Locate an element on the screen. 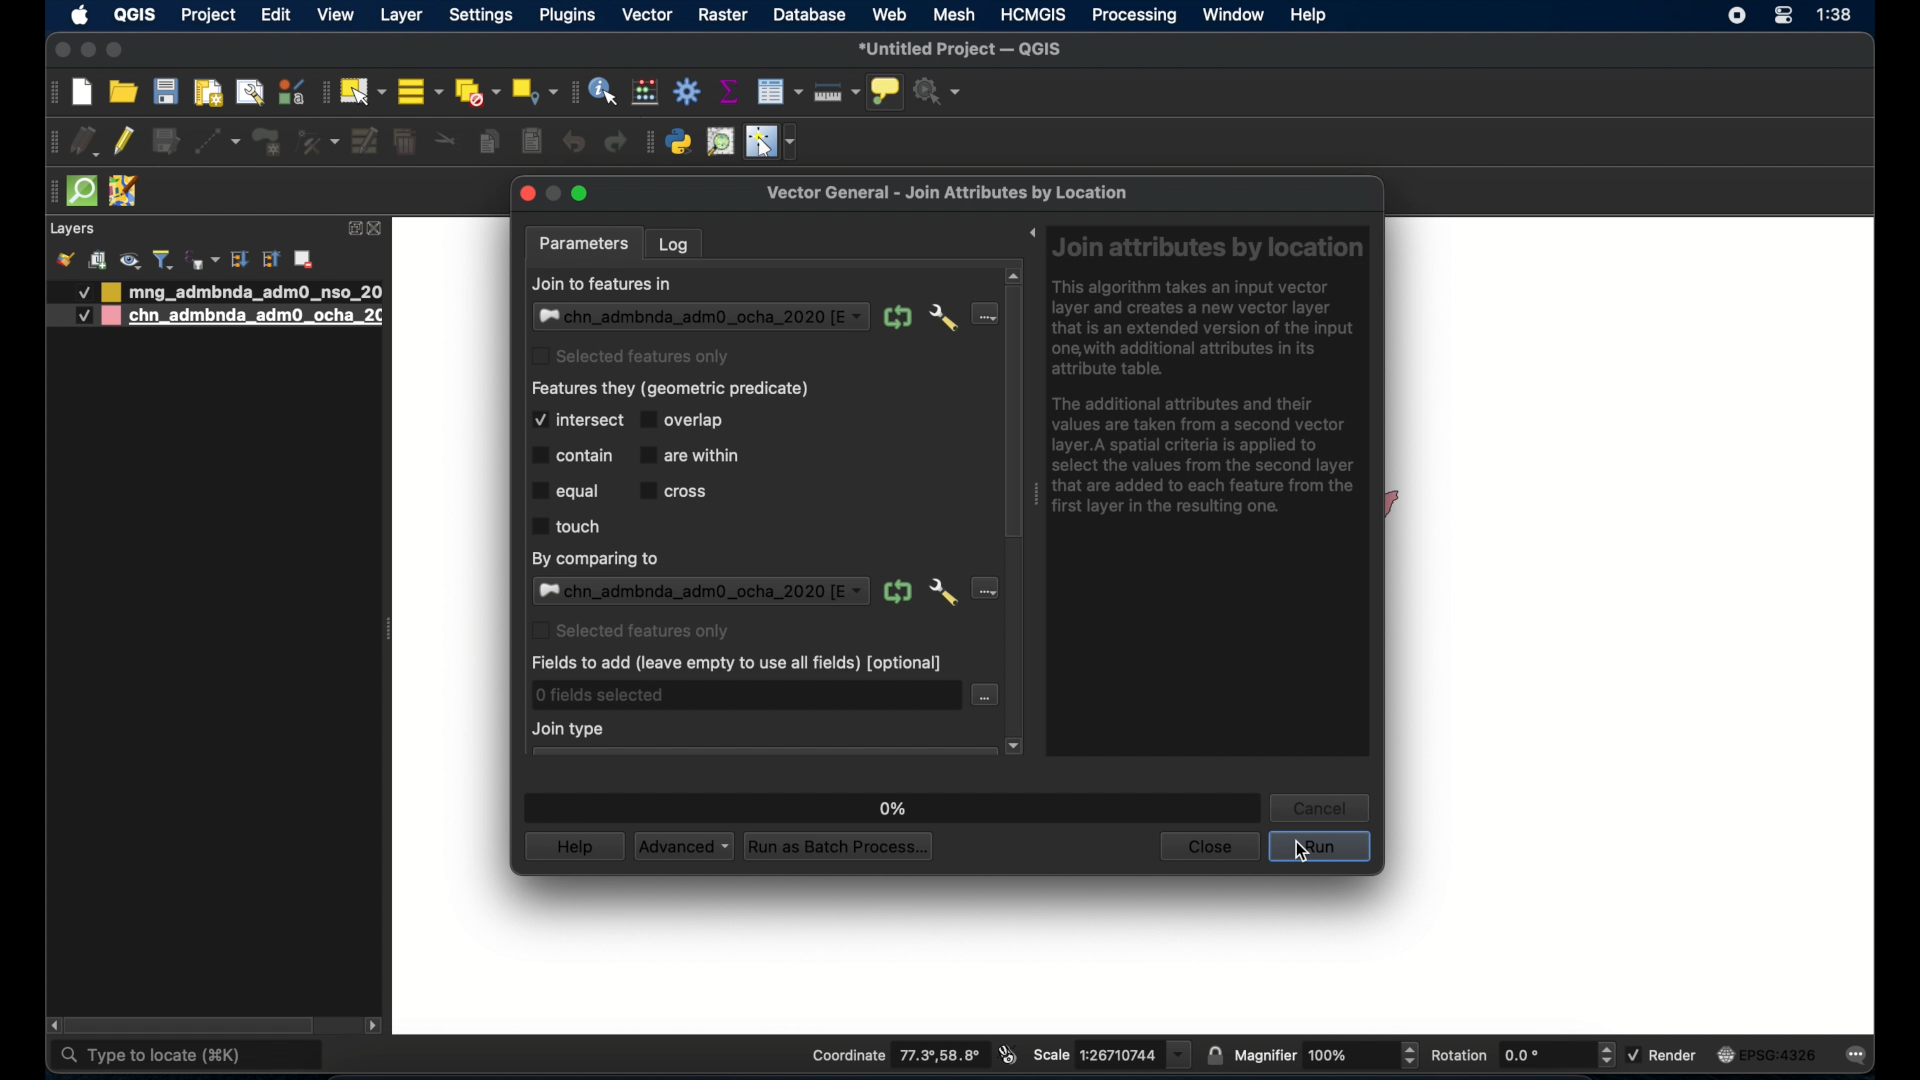  measure line is located at coordinates (835, 93).